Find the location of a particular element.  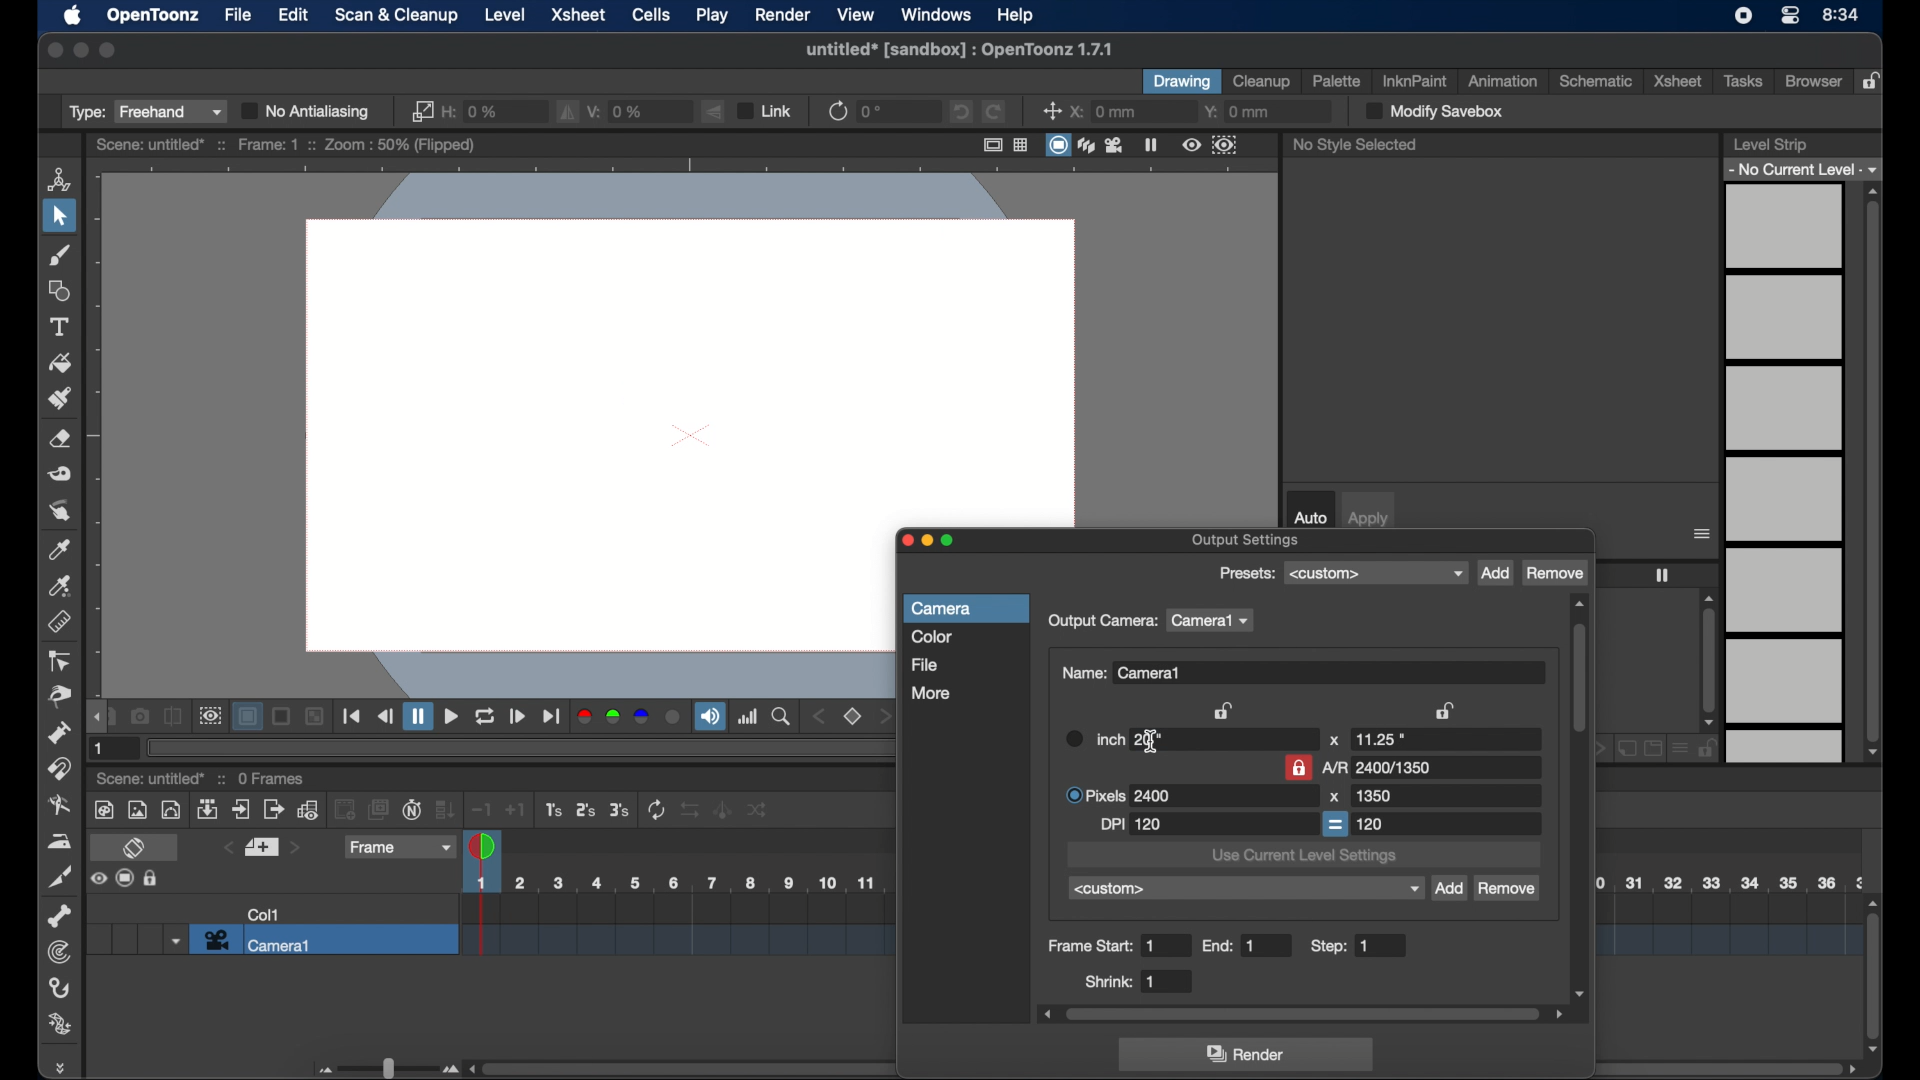

cells is located at coordinates (650, 14).